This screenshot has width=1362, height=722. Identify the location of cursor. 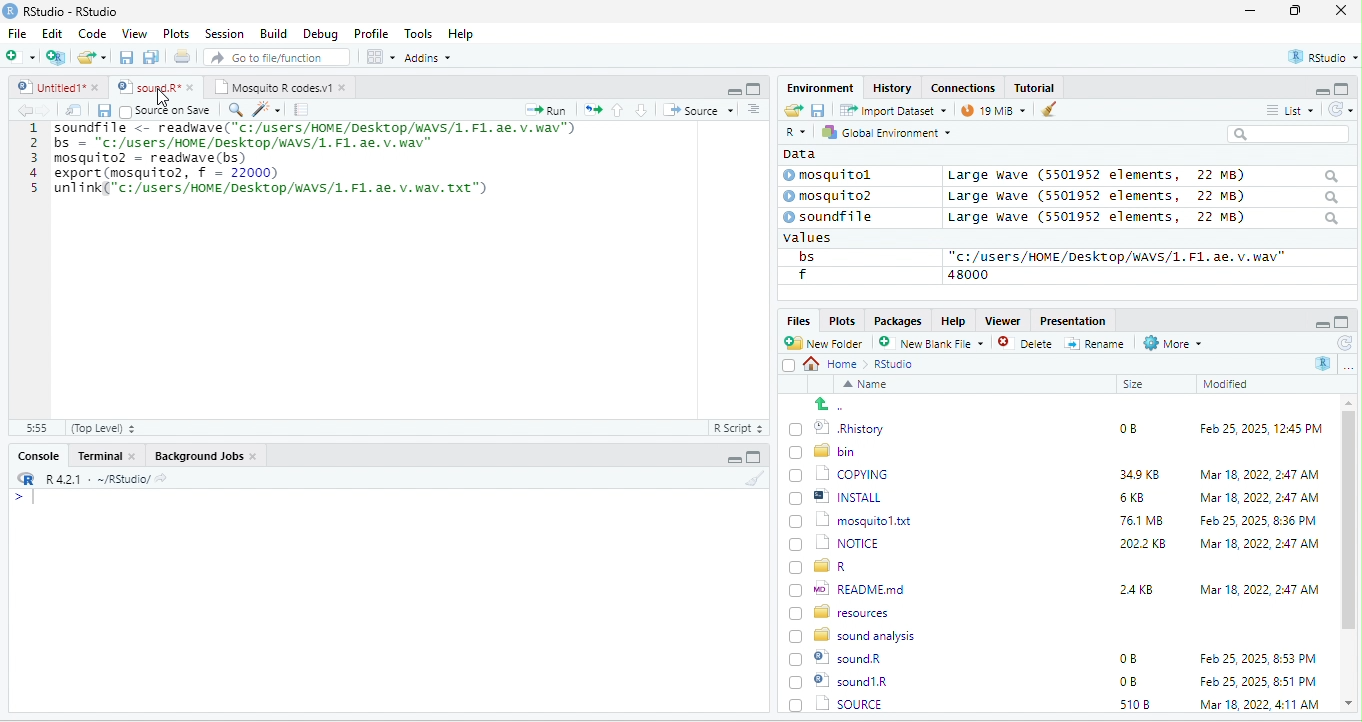
(157, 103).